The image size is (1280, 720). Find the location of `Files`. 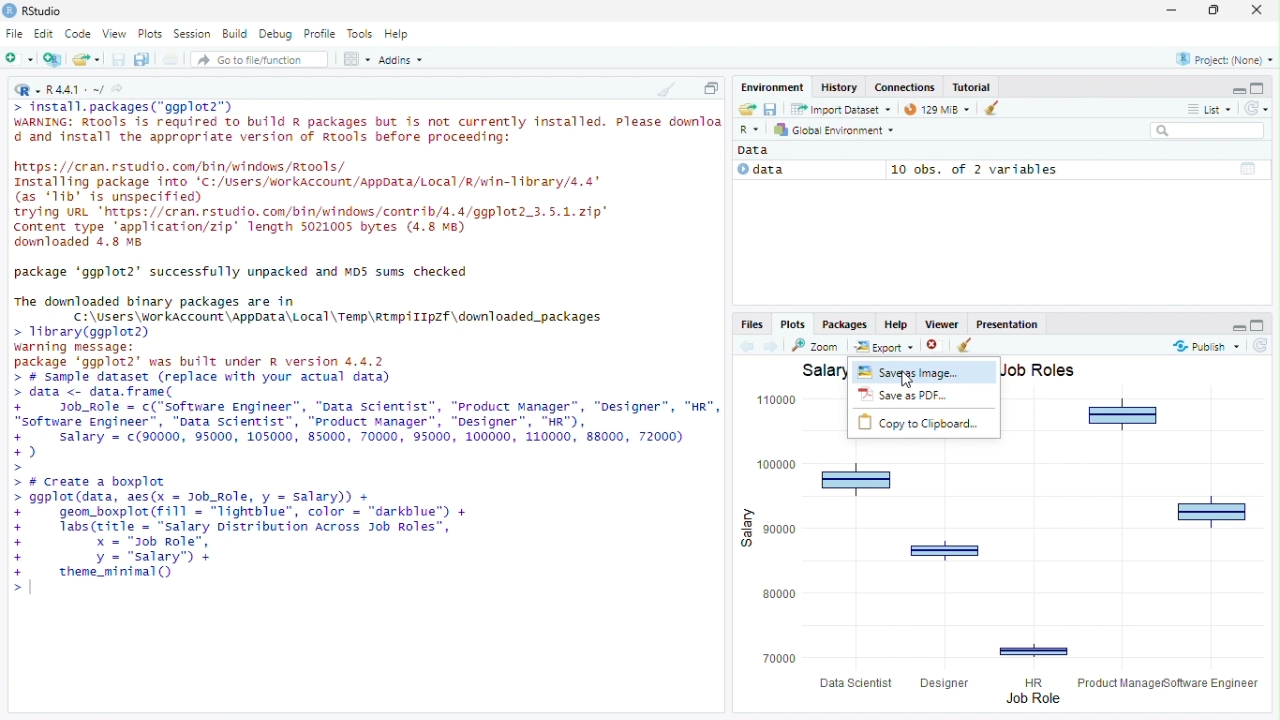

Files is located at coordinates (753, 324).